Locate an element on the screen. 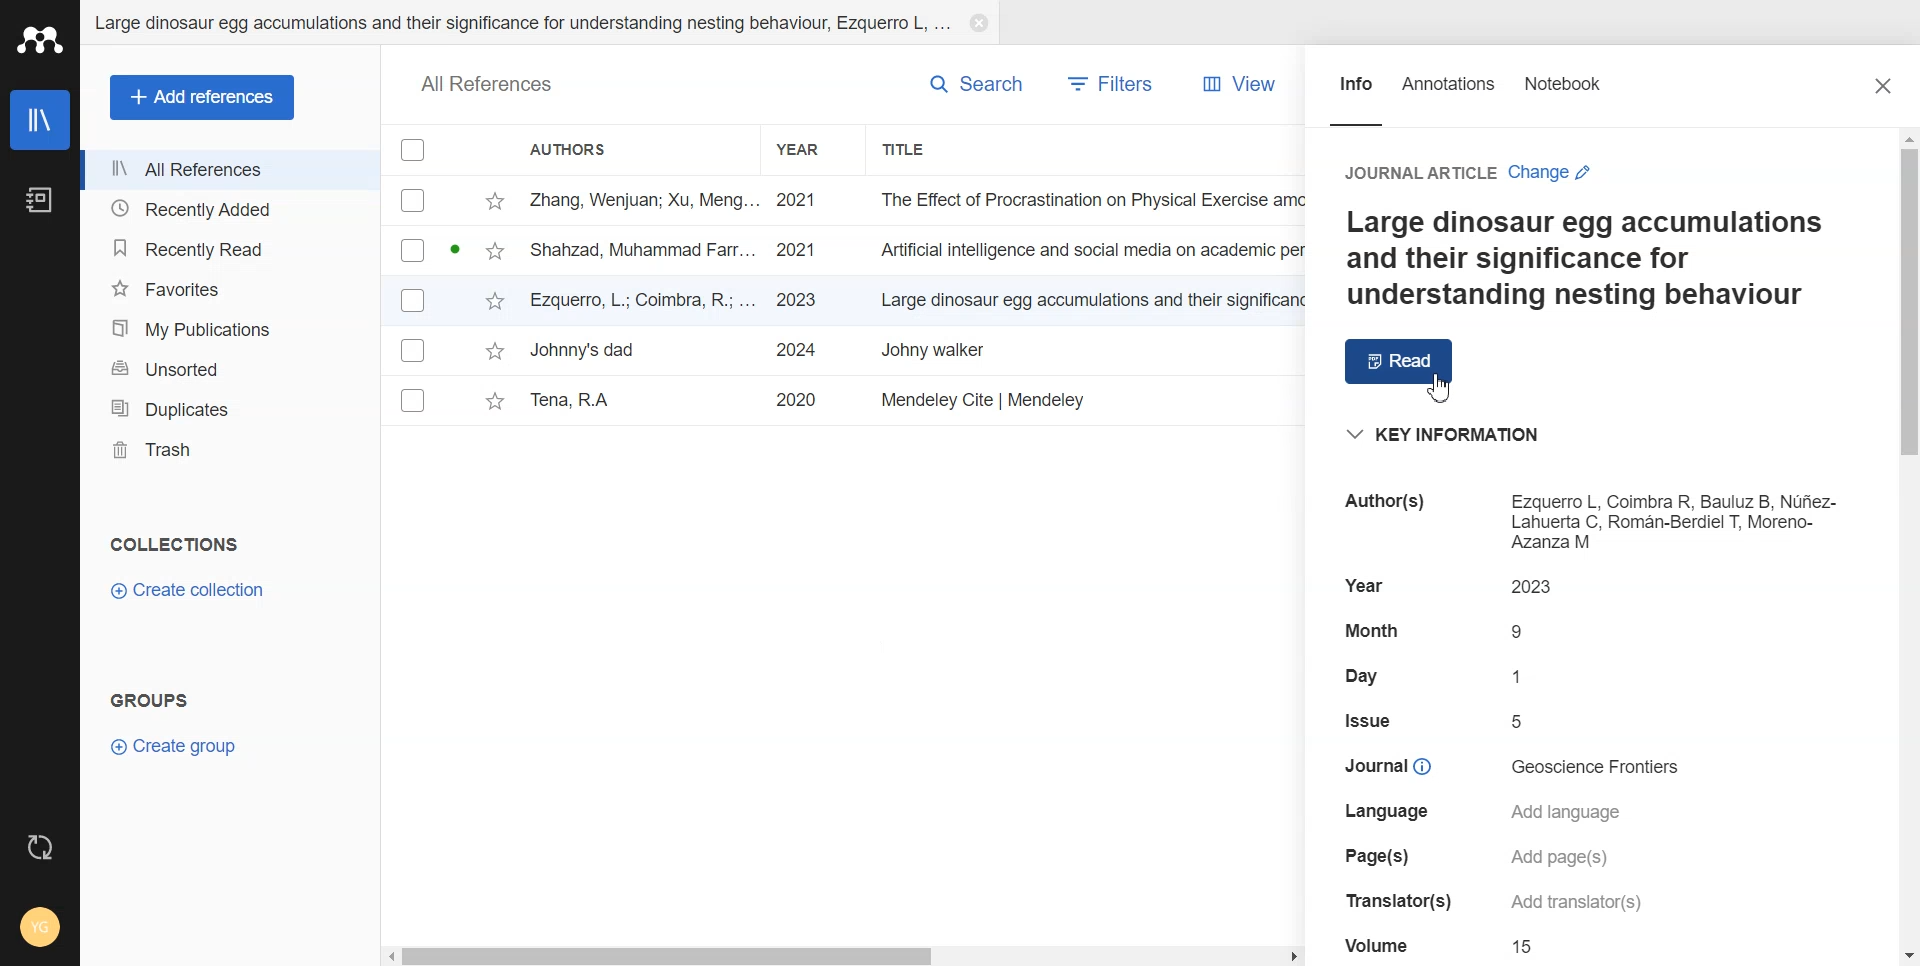 This screenshot has height=966, width=1920. Key Information is located at coordinates (1447, 435).